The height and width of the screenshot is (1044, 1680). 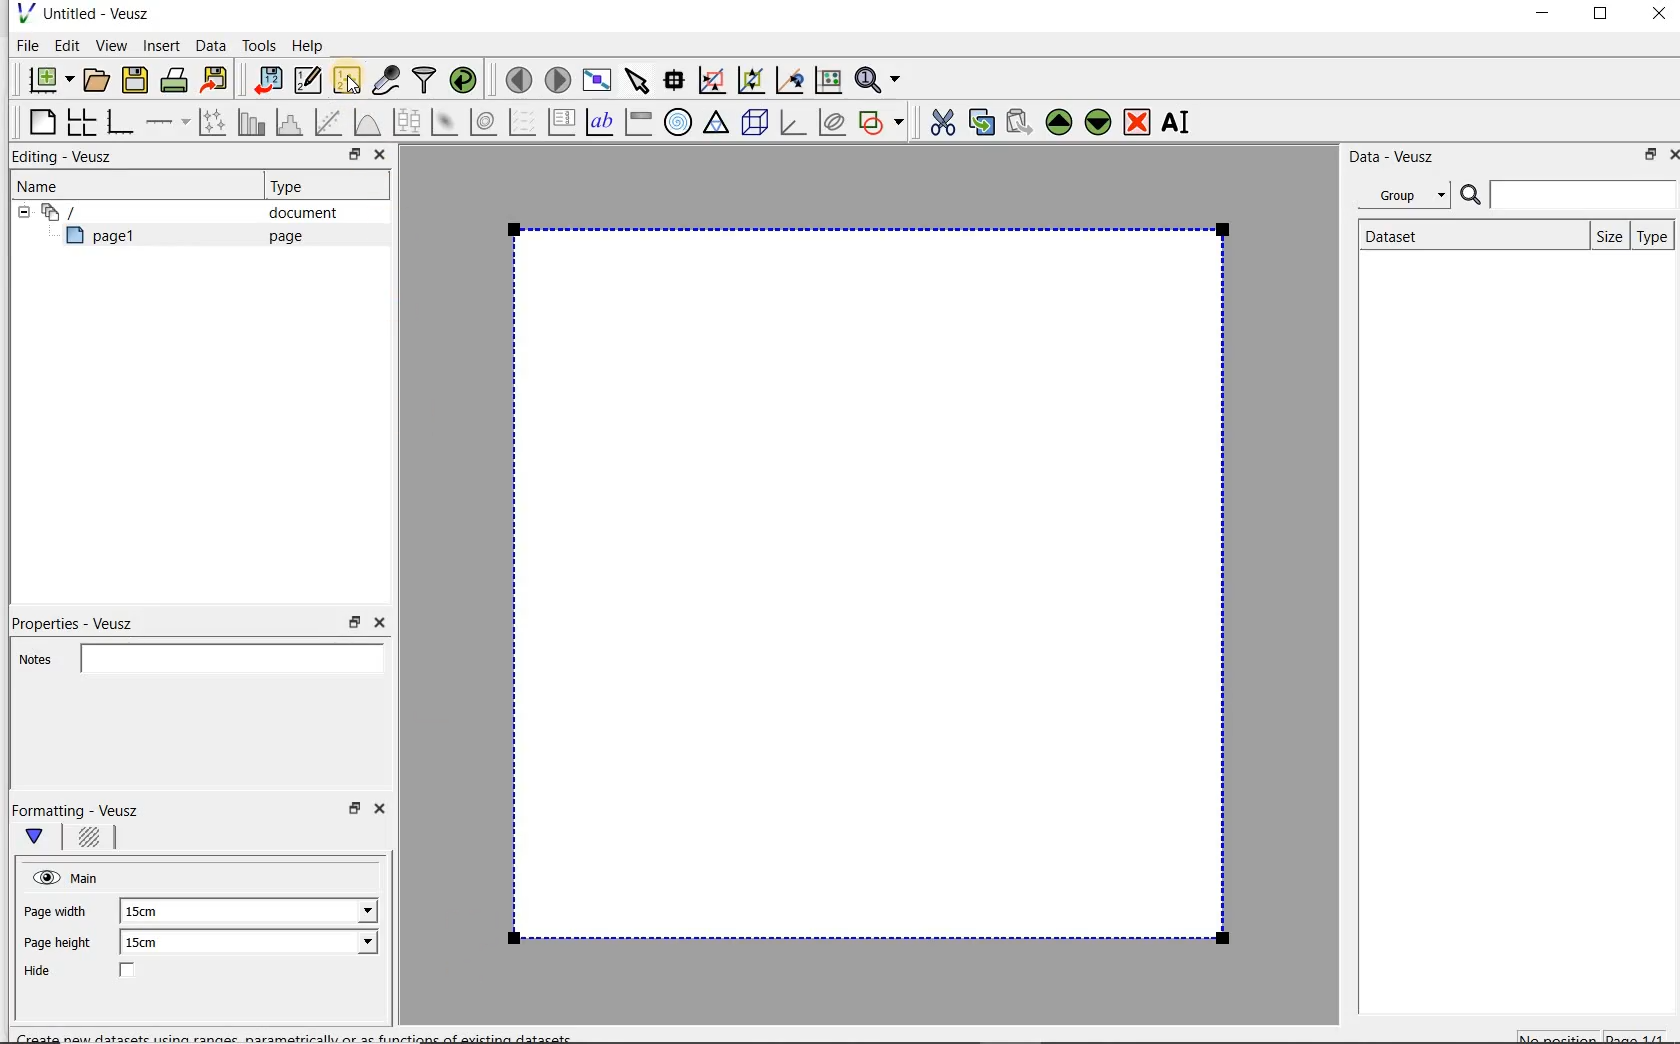 I want to click on Zoom functions menu, so click(x=879, y=75).